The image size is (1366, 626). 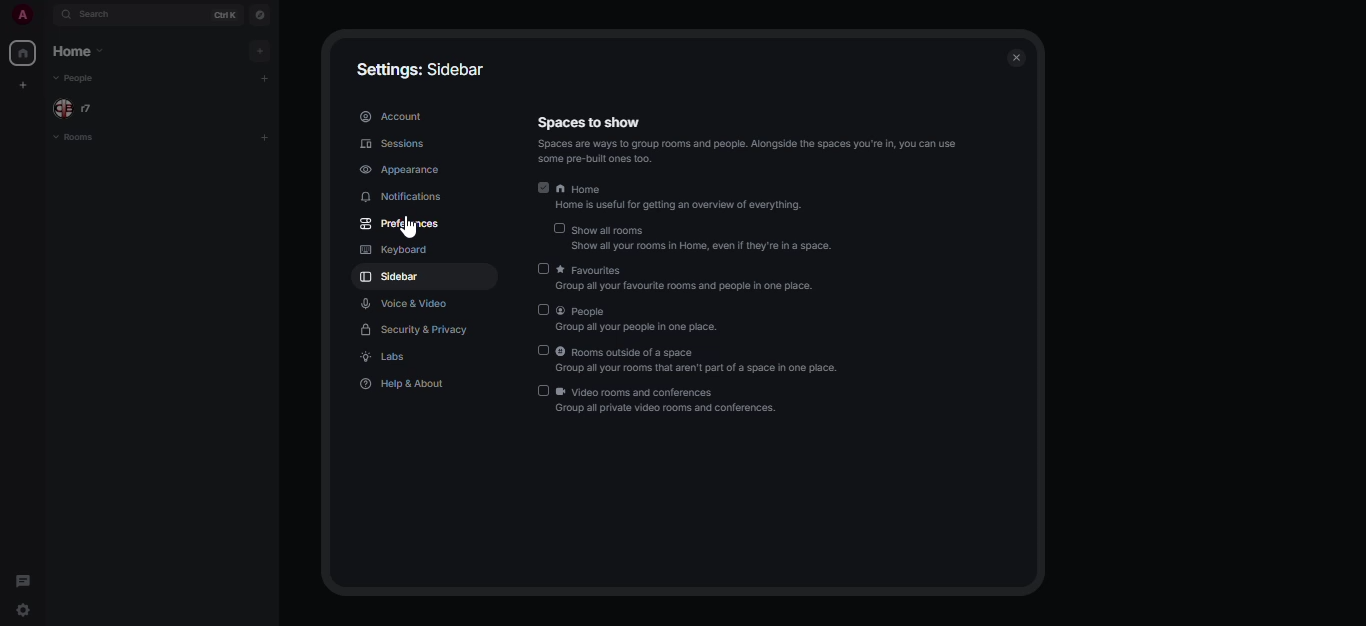 What do you see at coordinates (701, 357) in the screenshot?
I see `rooms outside of a space` at bounding box center [701, 357].